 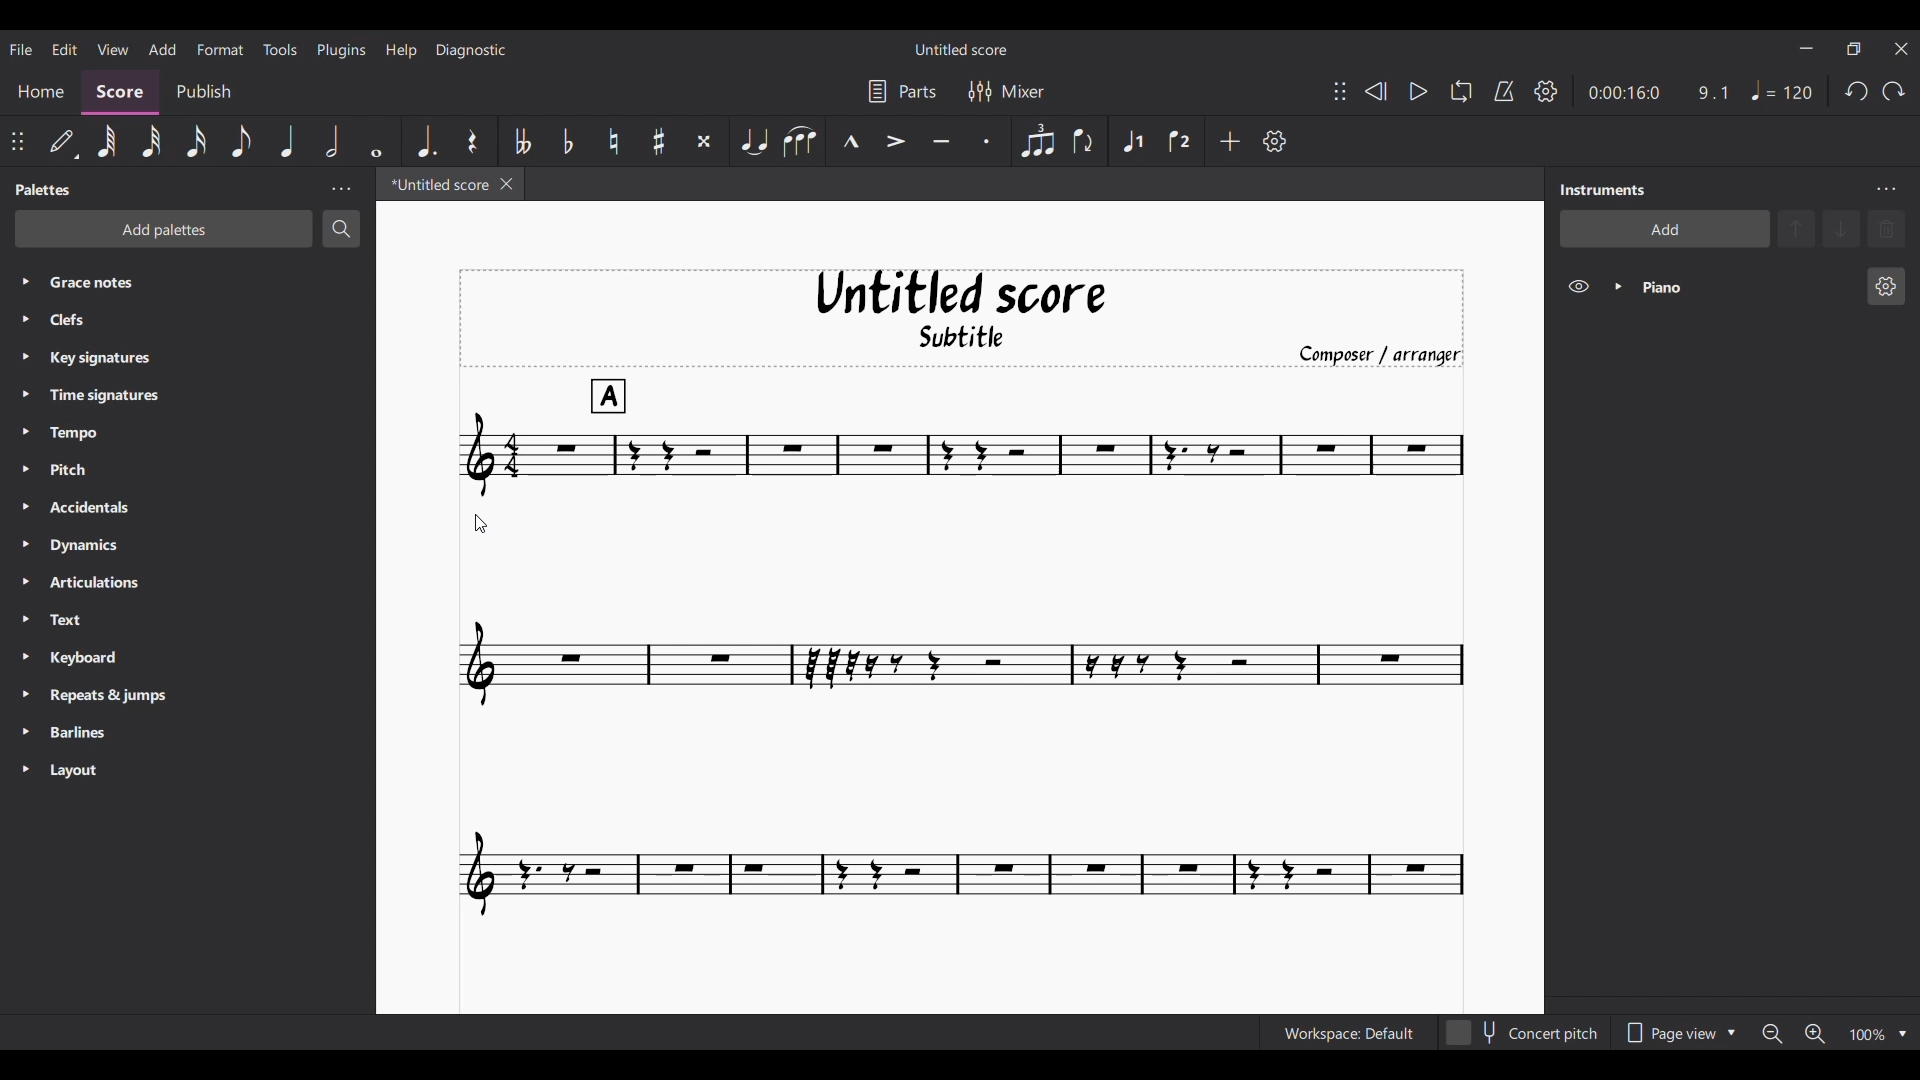 I want to click on Quarter note, so click(x=288, y=141).